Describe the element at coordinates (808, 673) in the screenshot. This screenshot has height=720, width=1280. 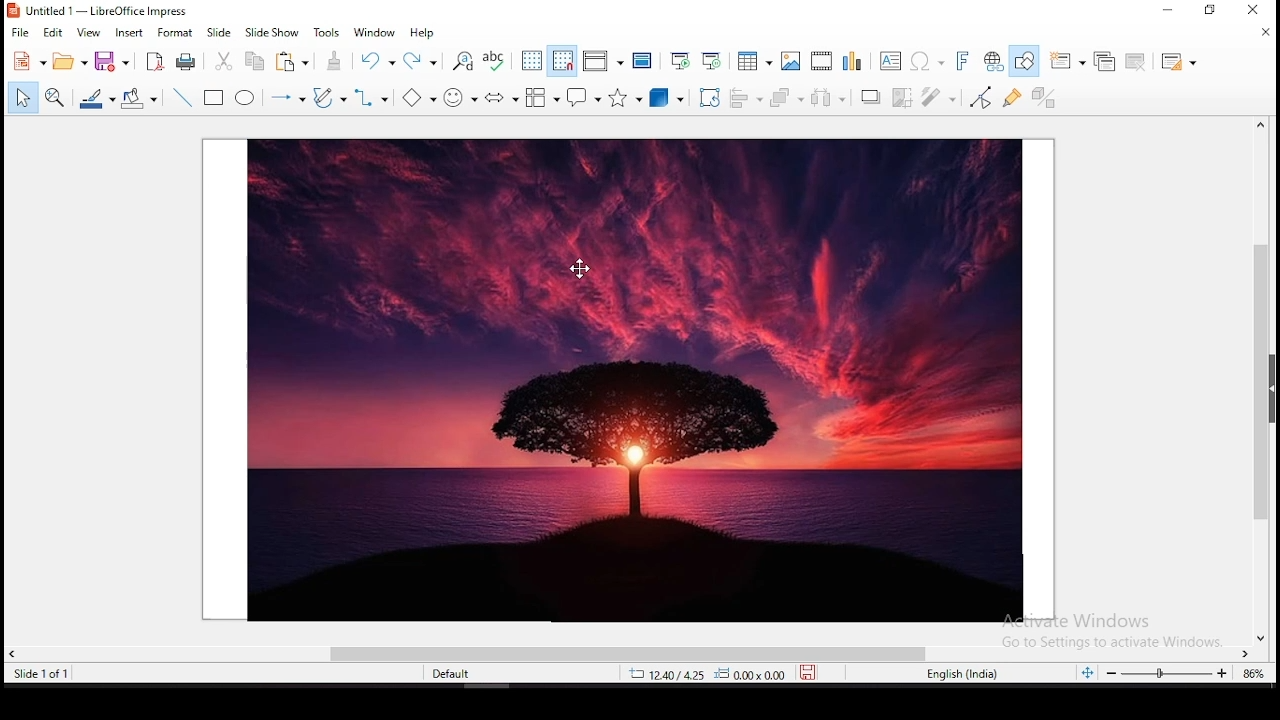
I see `save` at that location.